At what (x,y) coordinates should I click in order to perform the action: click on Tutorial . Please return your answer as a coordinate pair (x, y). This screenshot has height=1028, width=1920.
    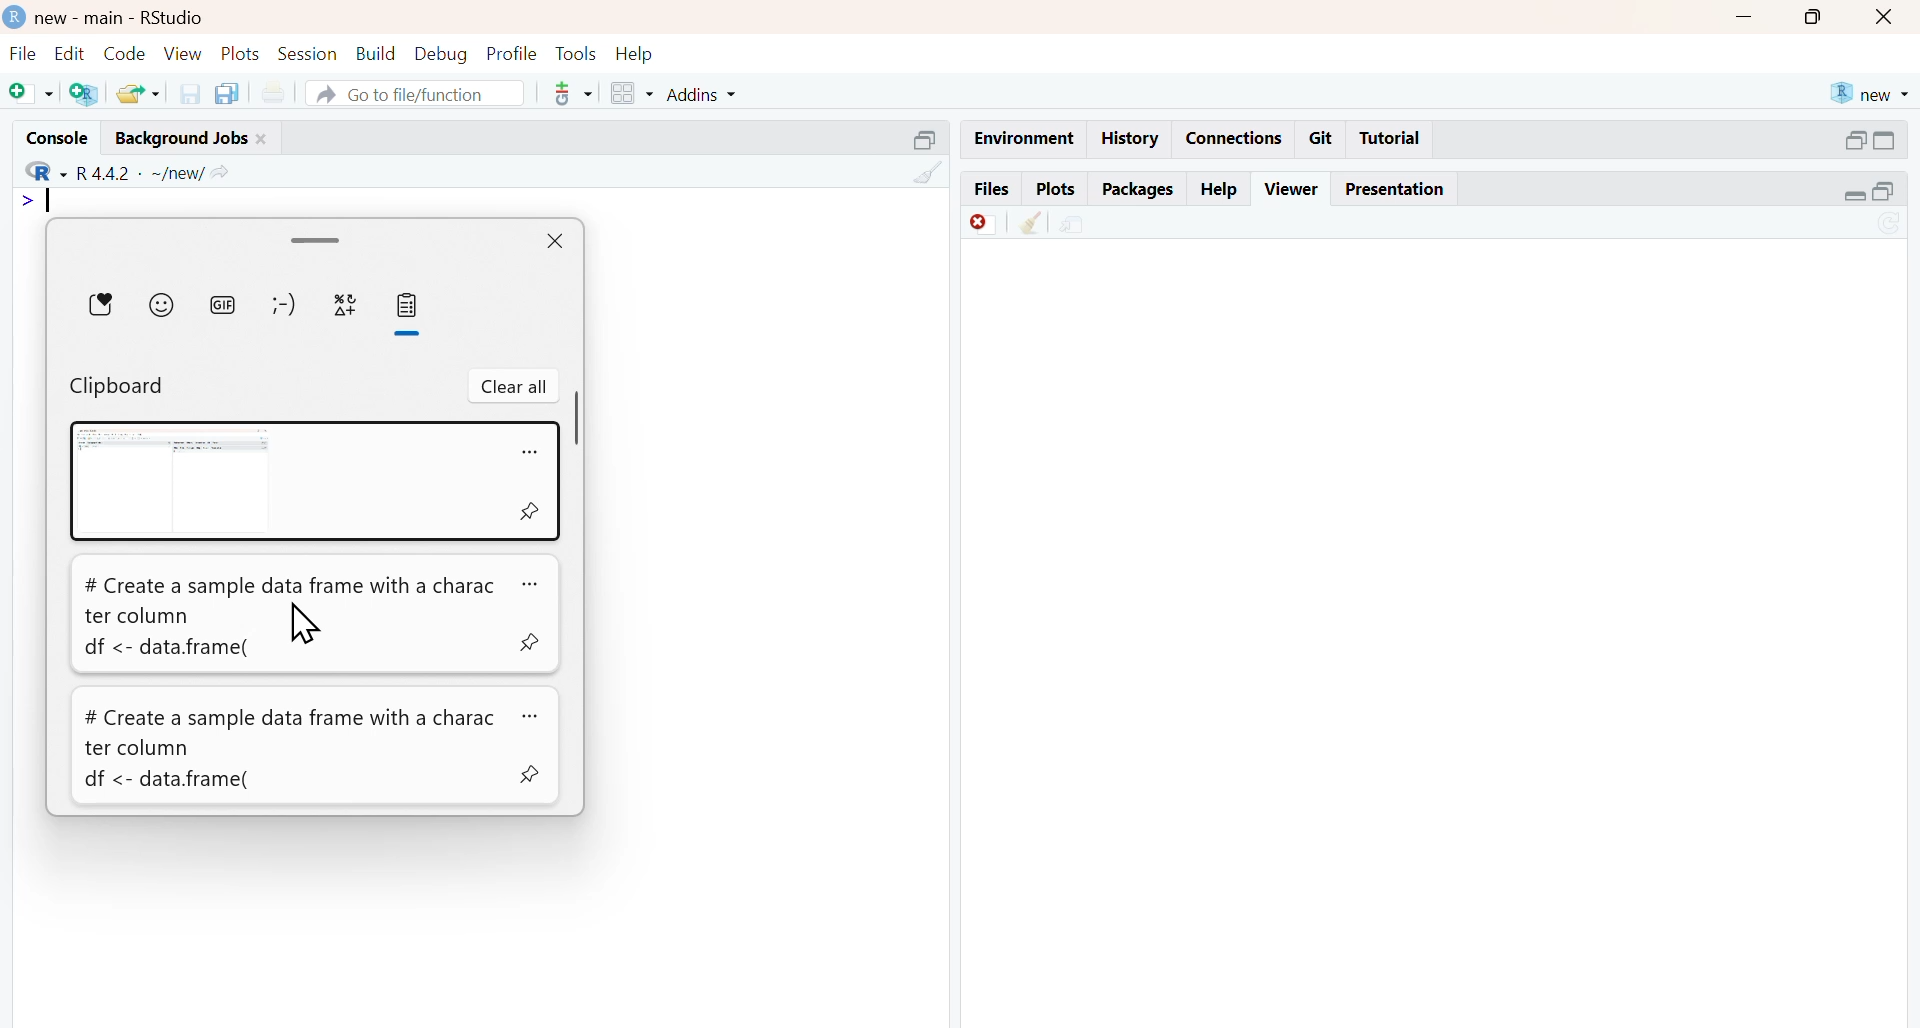
    Looking at the image, I should click on (1390, 137).